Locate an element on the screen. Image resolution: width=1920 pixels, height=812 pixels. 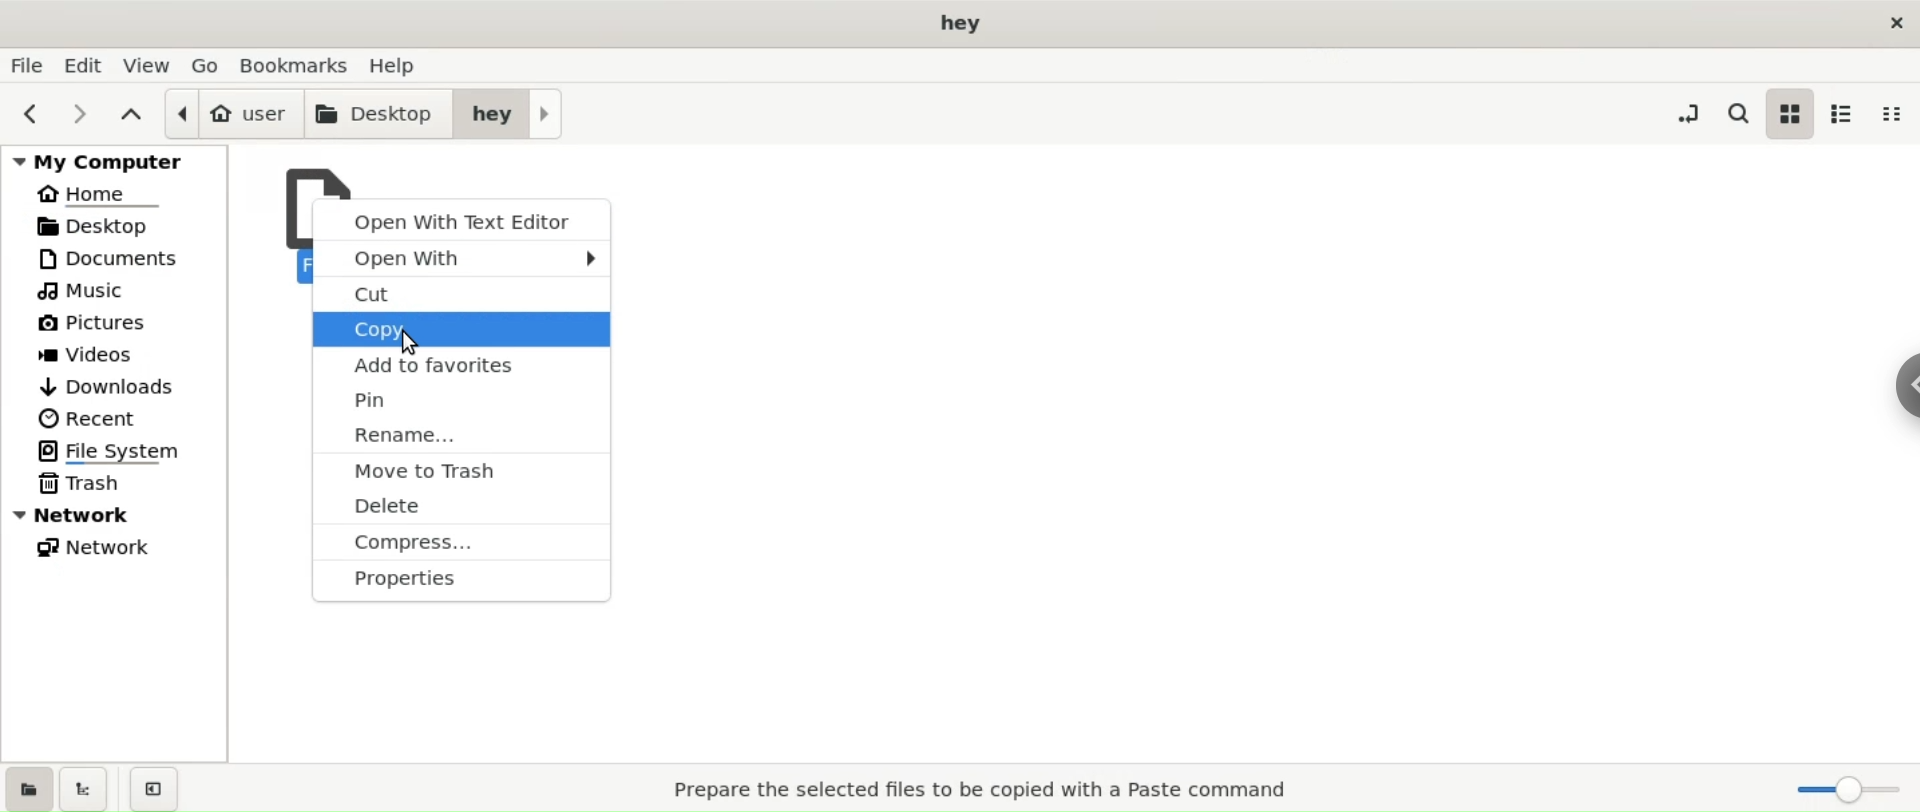
sidebar is located at coordinates (1886, 387).